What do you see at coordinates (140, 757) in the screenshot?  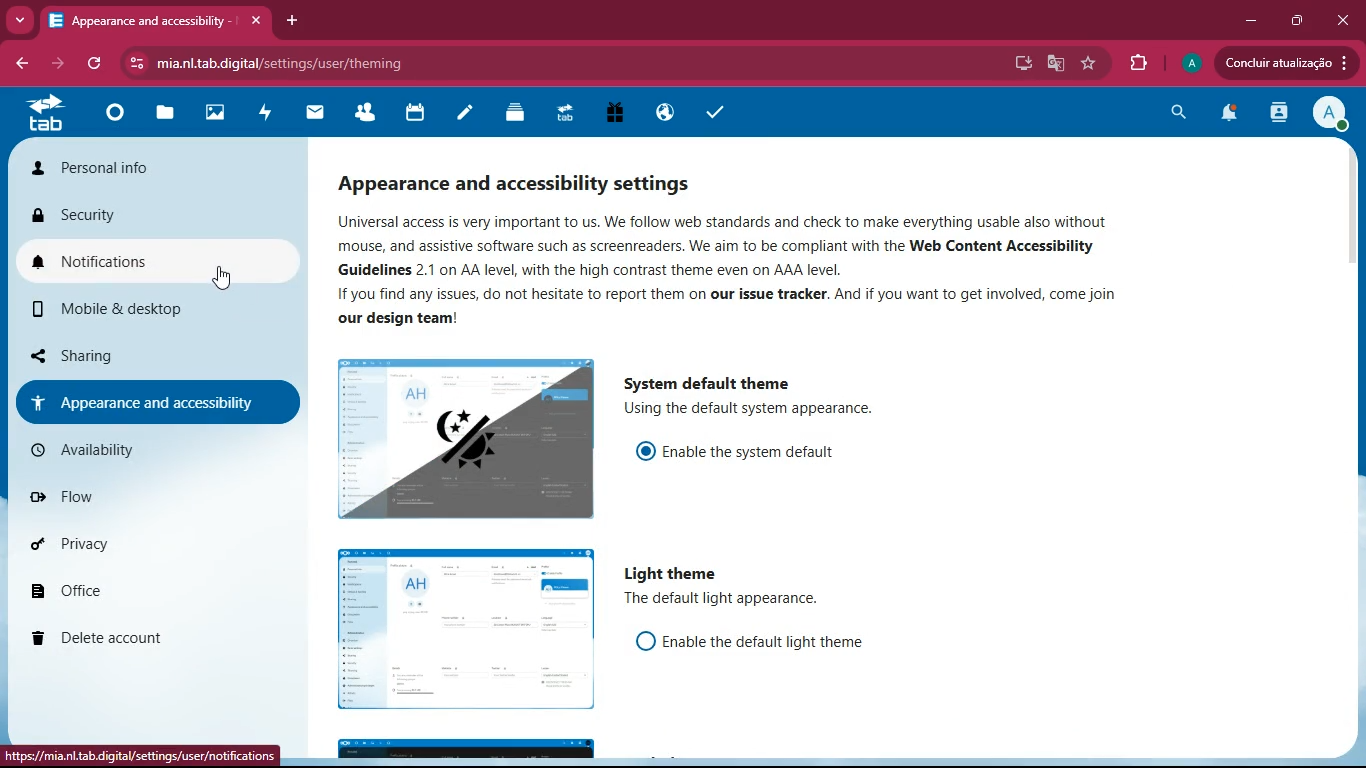 I see `https://mia.nl.tab.digital/settings/user/notifications` at bounding box center [140, 757].